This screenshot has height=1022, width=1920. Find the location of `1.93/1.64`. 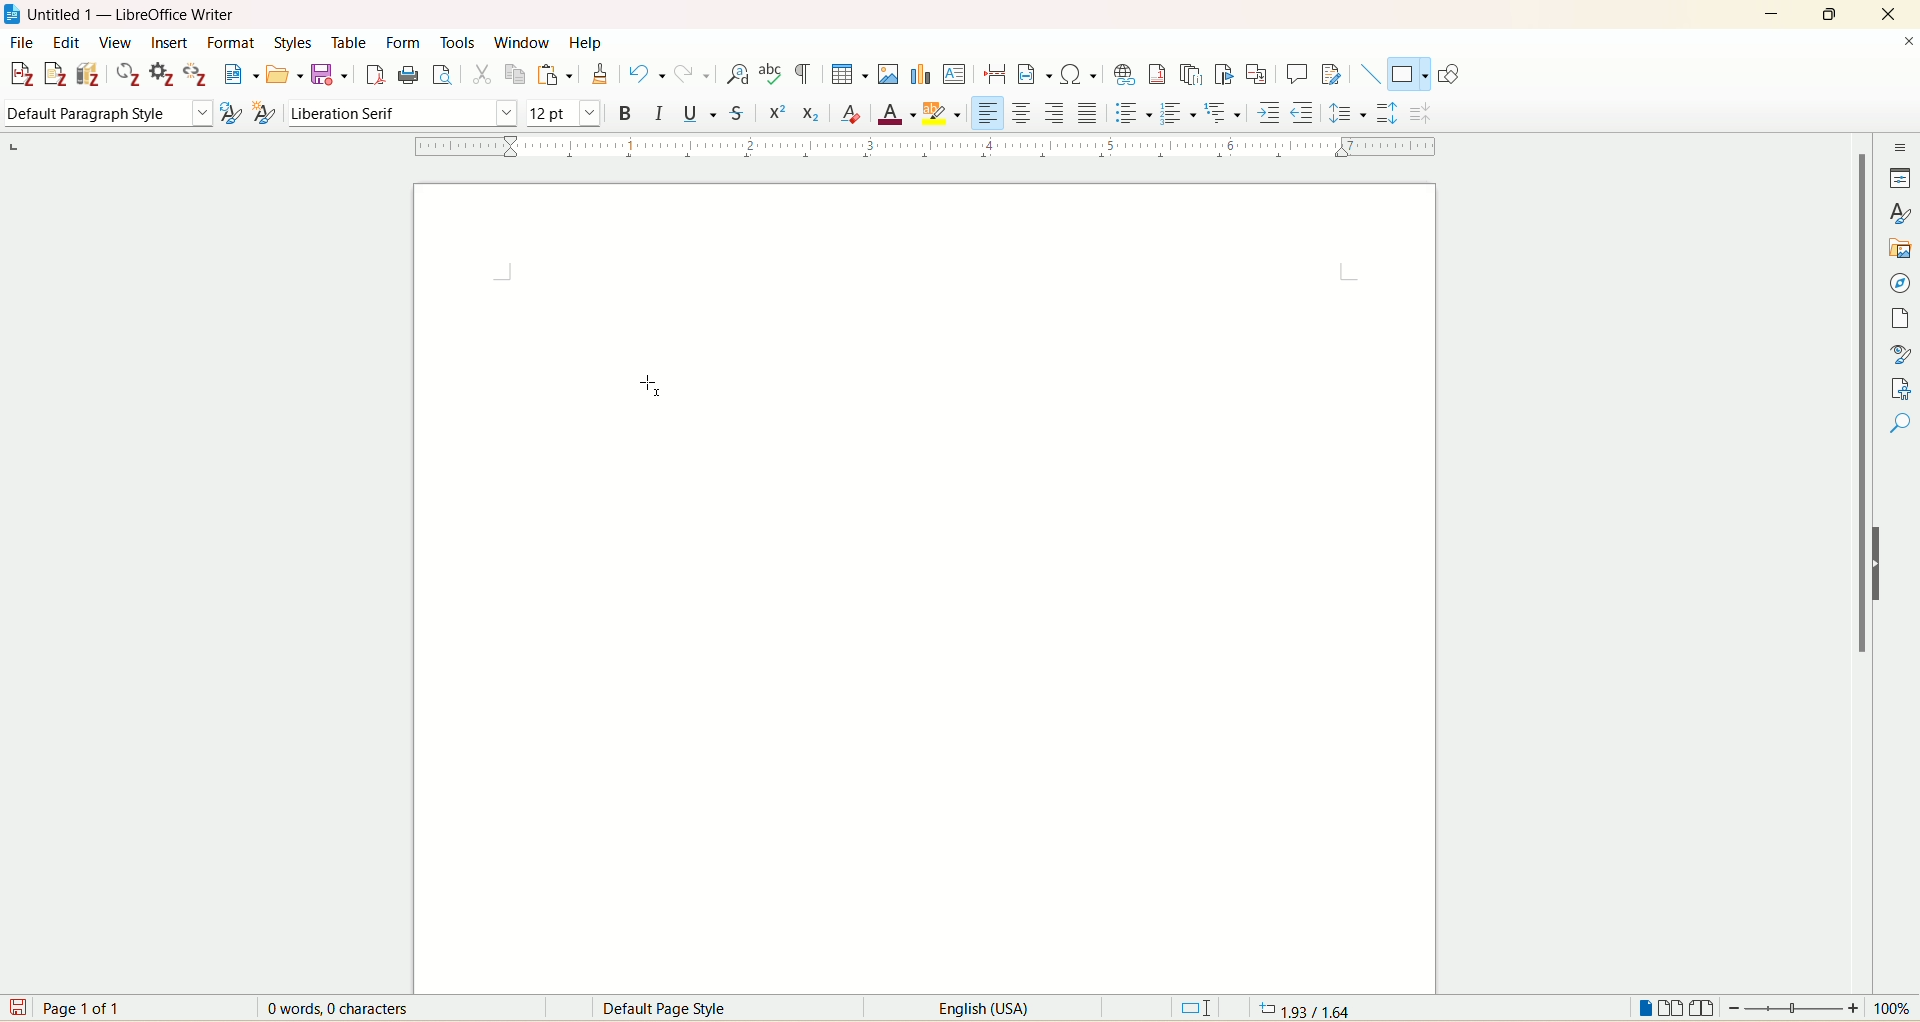

1.93/1.64 is located at coordinates (1310, 1007).